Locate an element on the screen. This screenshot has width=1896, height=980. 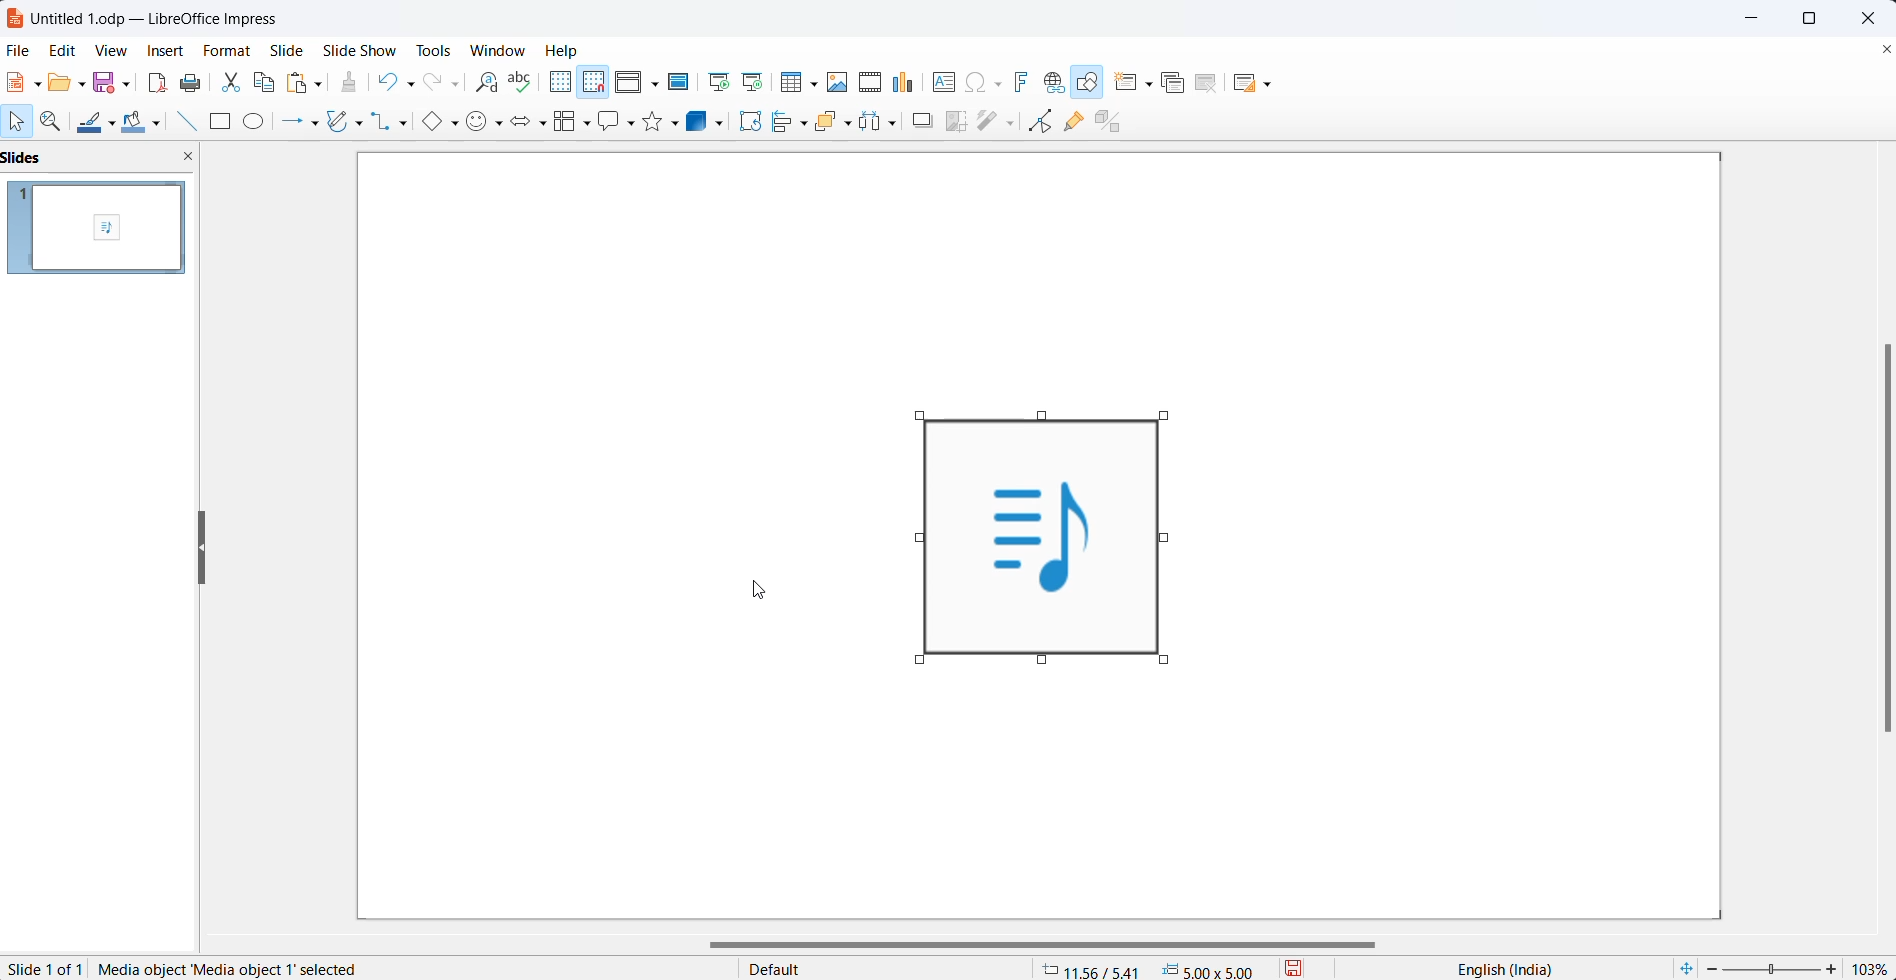
zoom and pan is located at coordinates (53, 122).